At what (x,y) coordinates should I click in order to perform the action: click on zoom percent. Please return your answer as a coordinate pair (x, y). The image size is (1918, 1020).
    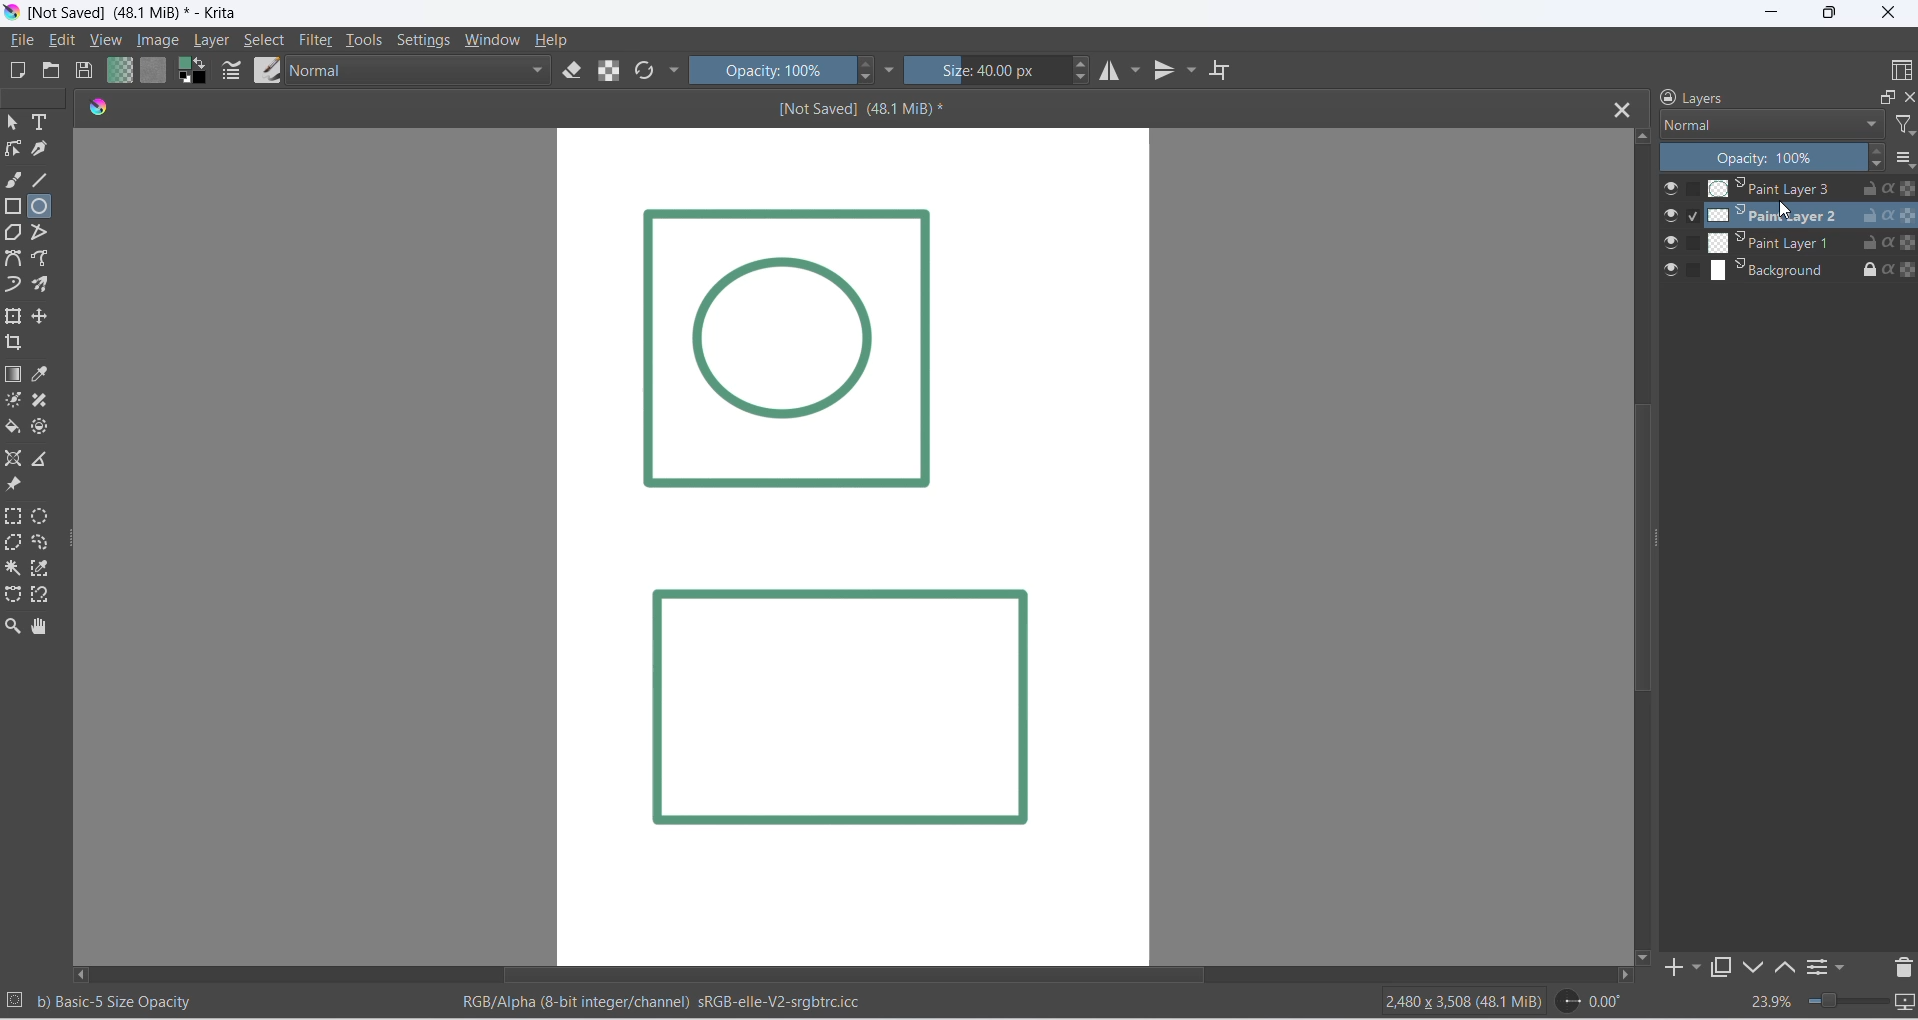
    Looking at the image, I should click on (1771, 1003).